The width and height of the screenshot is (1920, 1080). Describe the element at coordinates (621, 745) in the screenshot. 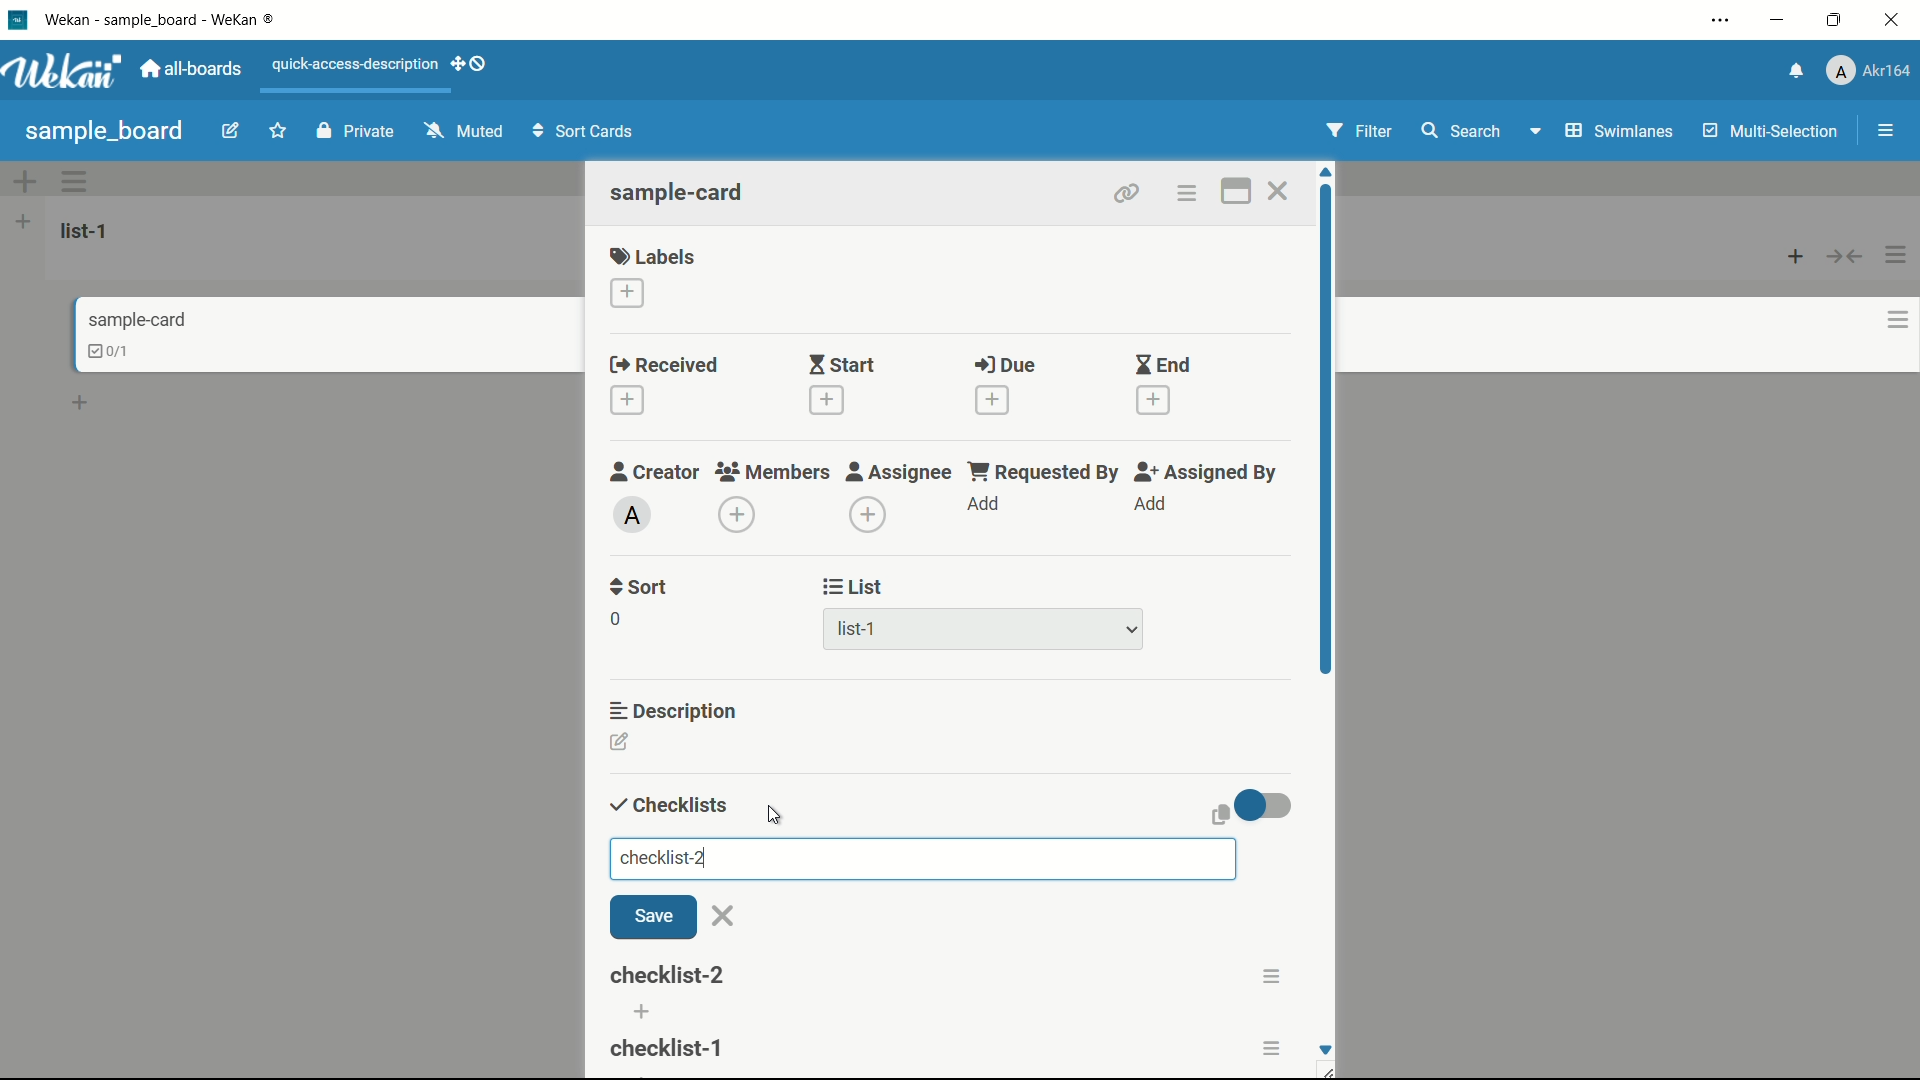

I see `add description` at that location.